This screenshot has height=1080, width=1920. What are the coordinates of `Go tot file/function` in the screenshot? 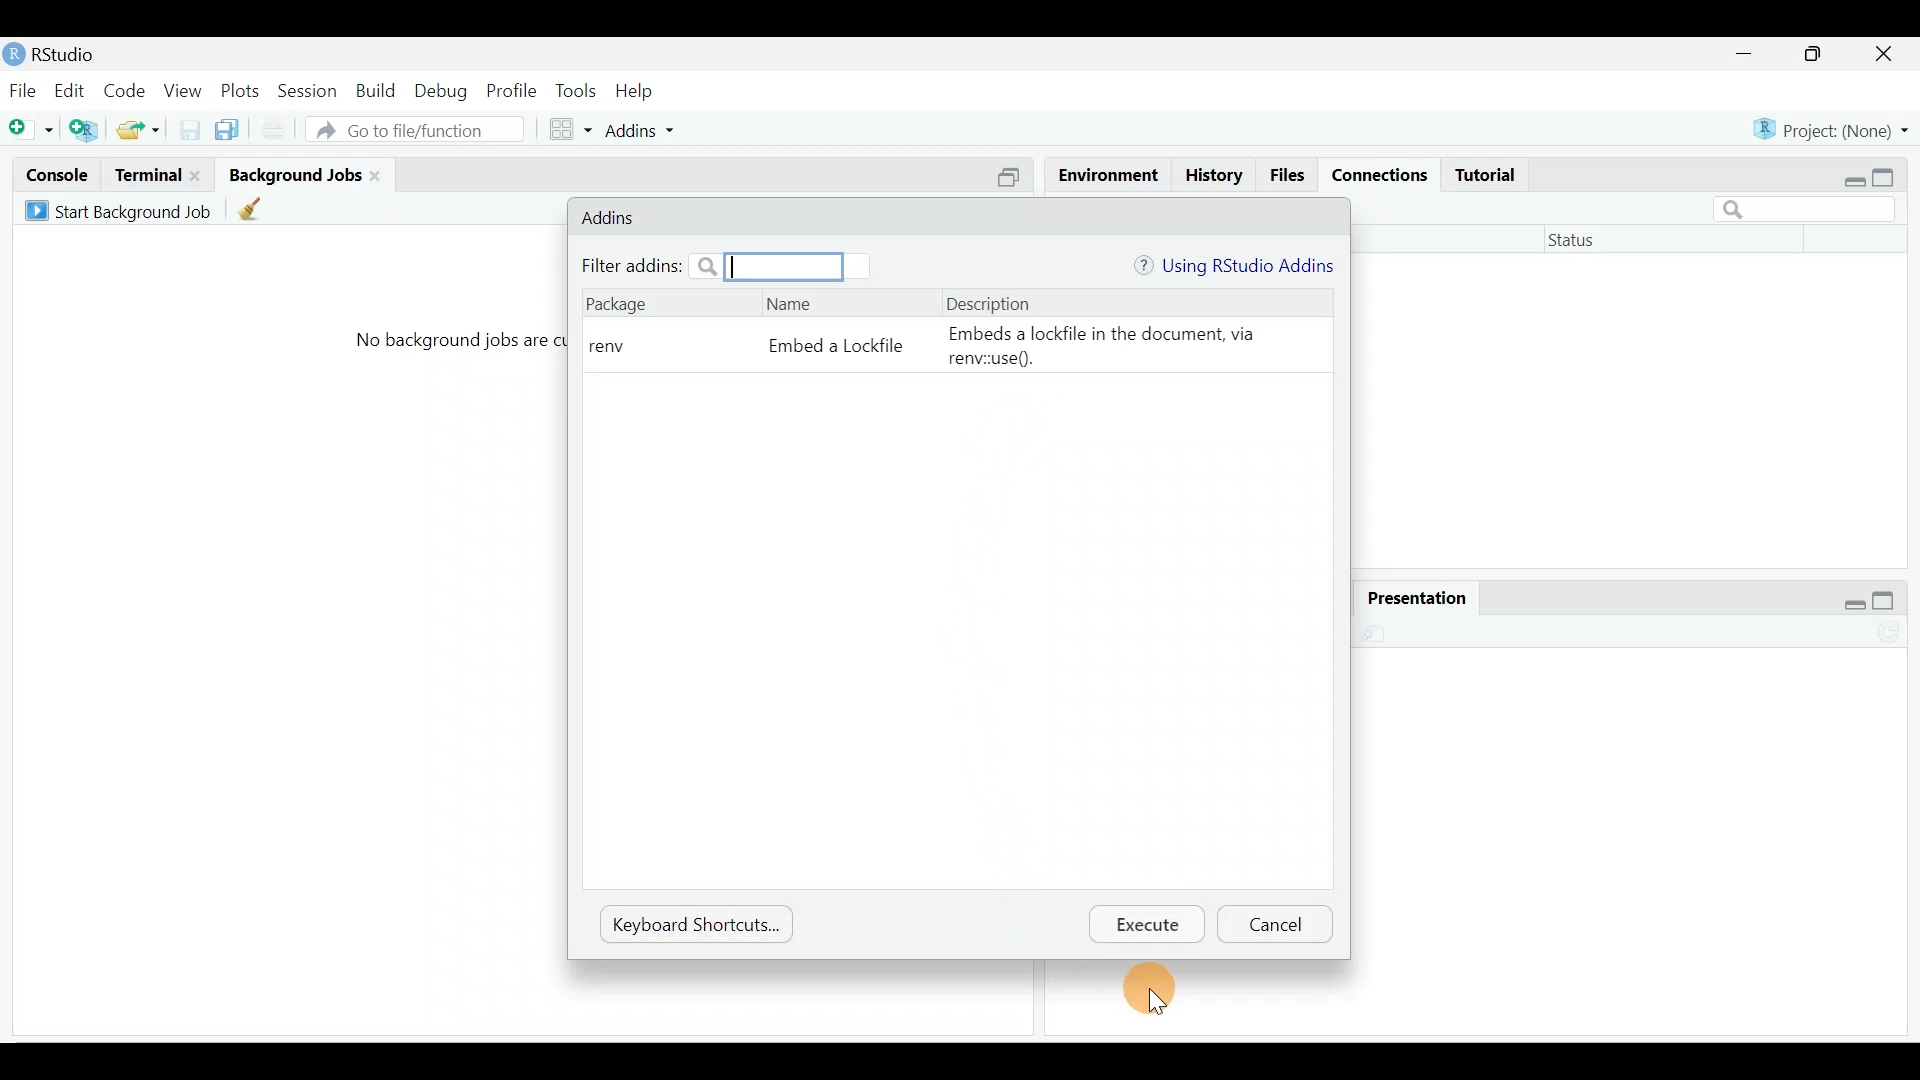 It's located at (421, 130).